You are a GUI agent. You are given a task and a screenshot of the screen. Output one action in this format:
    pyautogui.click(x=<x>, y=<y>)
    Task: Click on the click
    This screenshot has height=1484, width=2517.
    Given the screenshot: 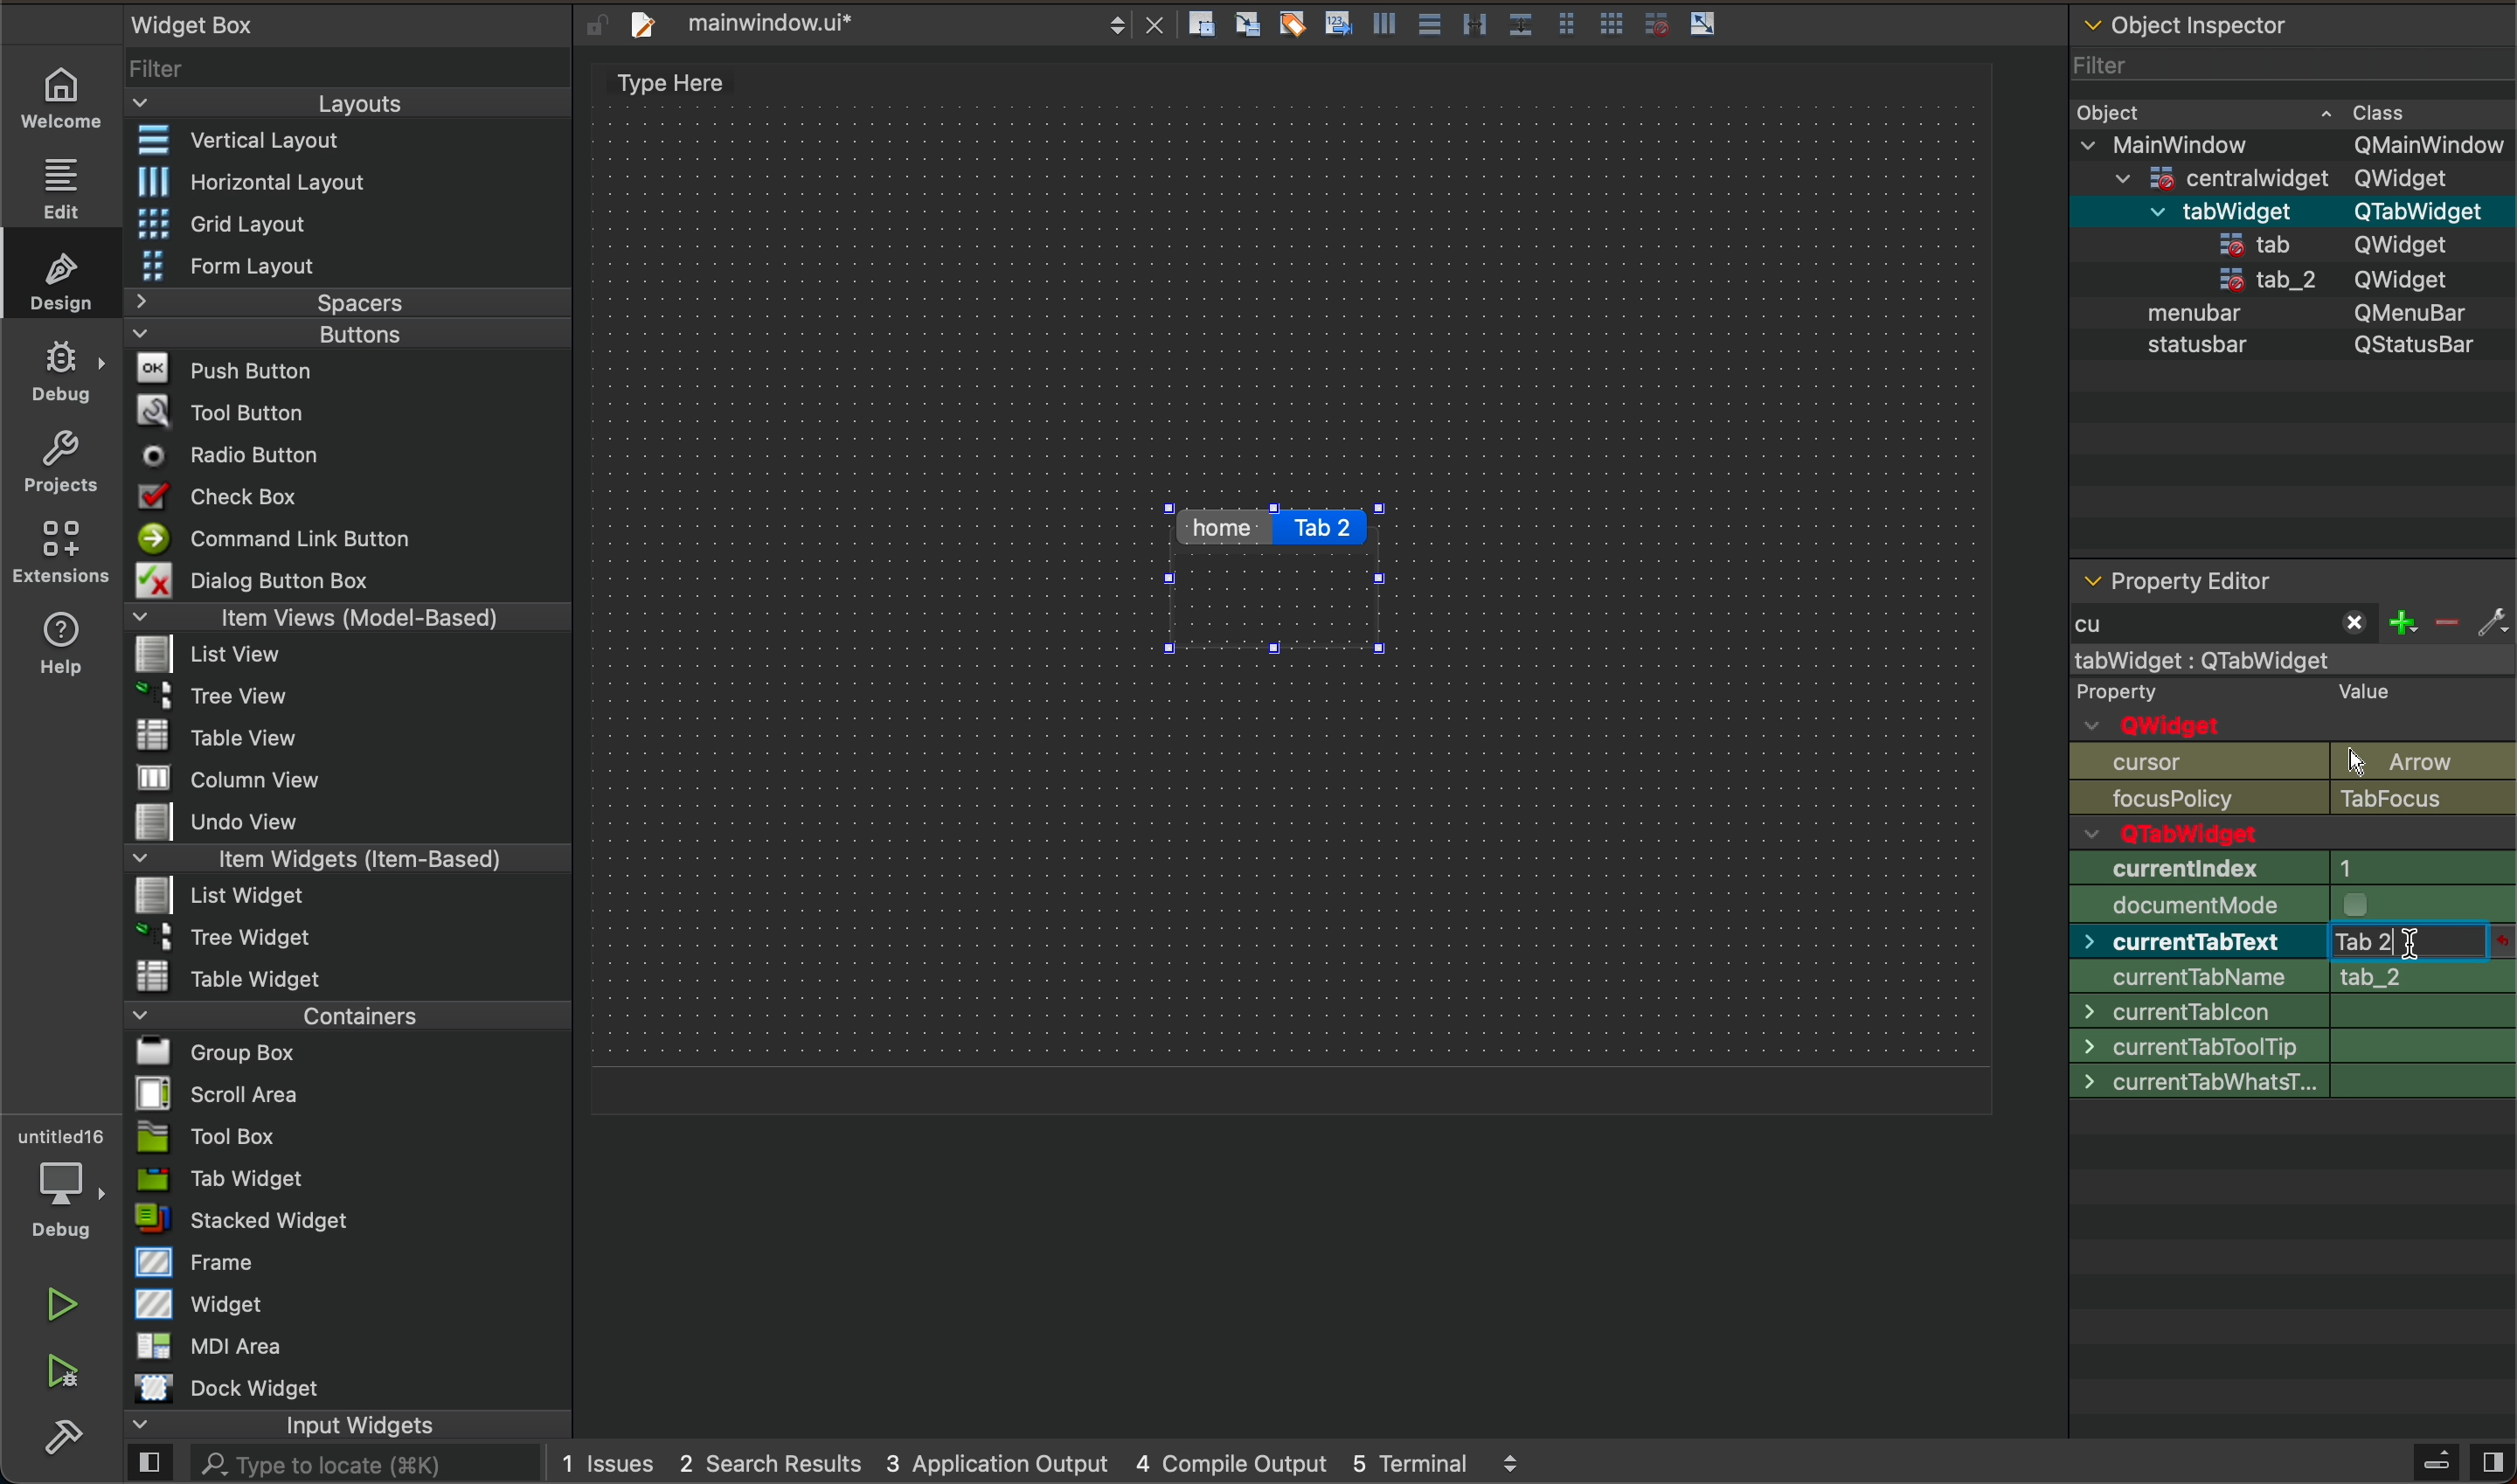 What is the action you would take?
    pyautogui.click(x=2423, y=945)
    